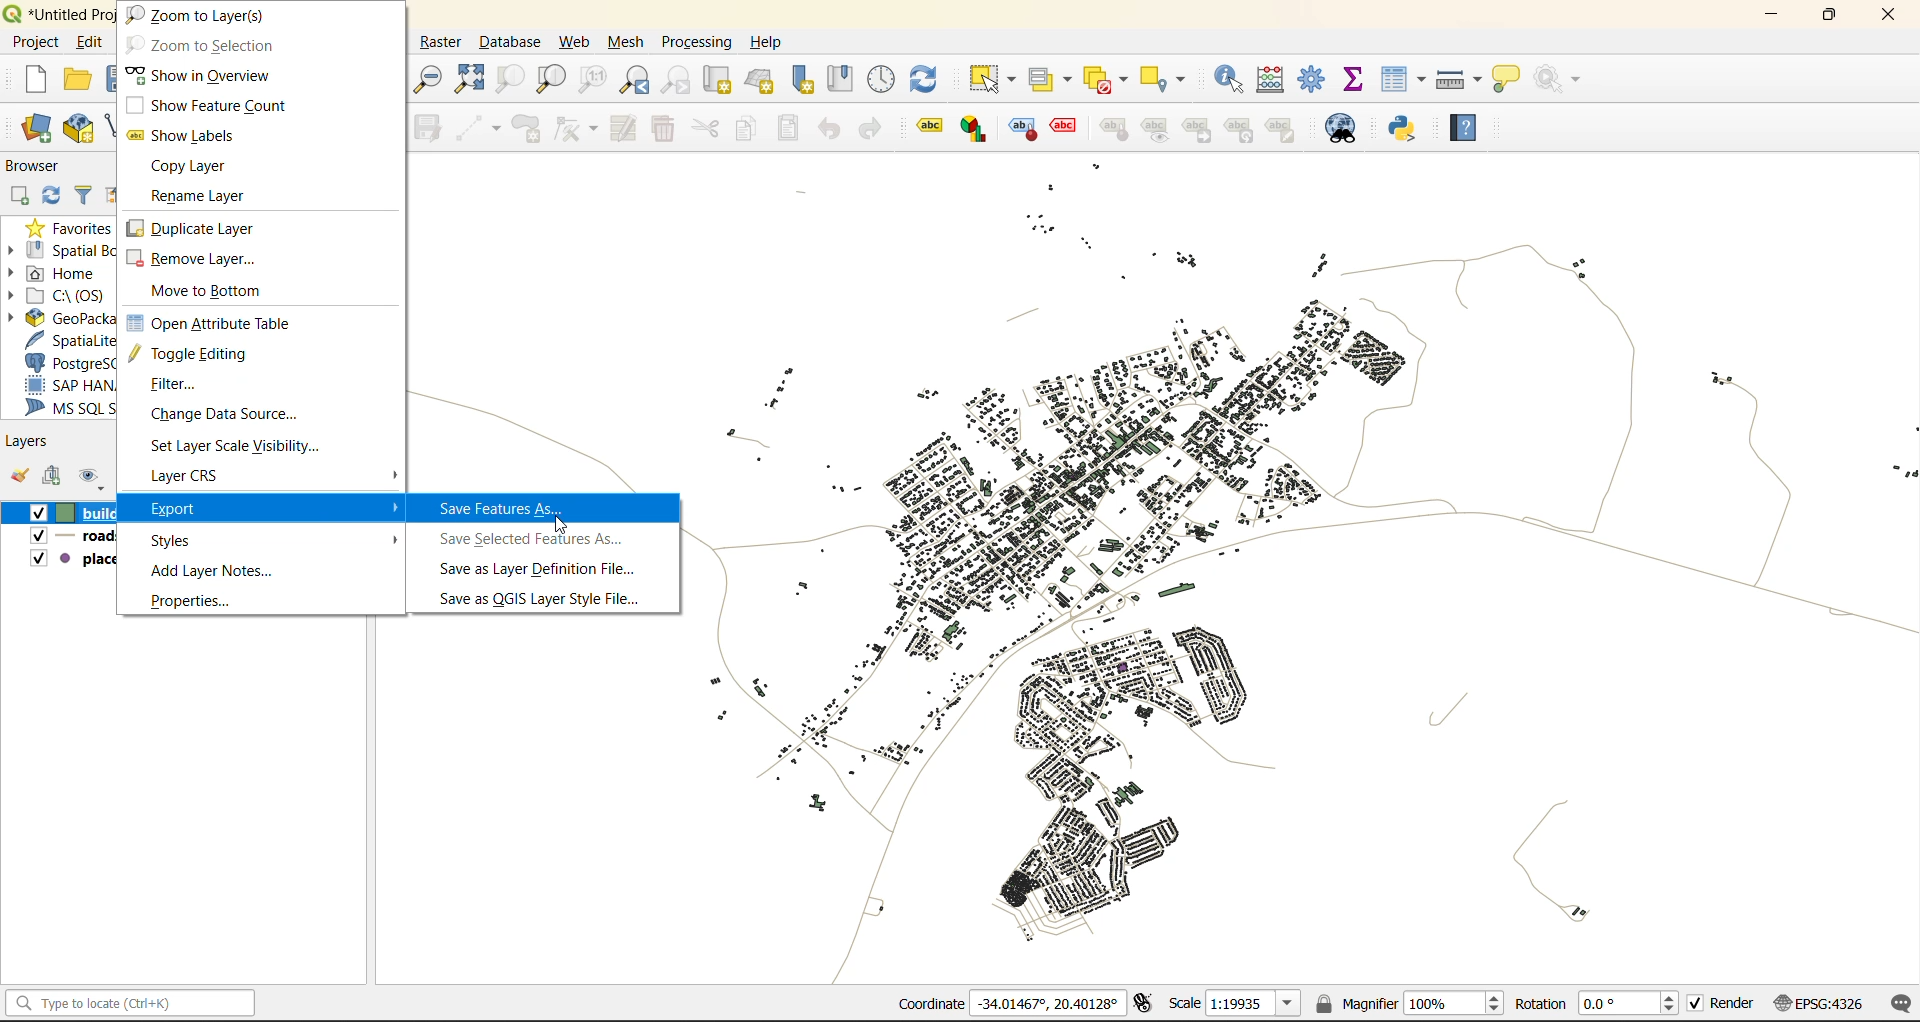 The width and height of the screenshot is (1920, 1022). What do you see at coordinates (1356, 79) in the screenshot?
I see `statistical summary` at bounding box center [1356, 79].